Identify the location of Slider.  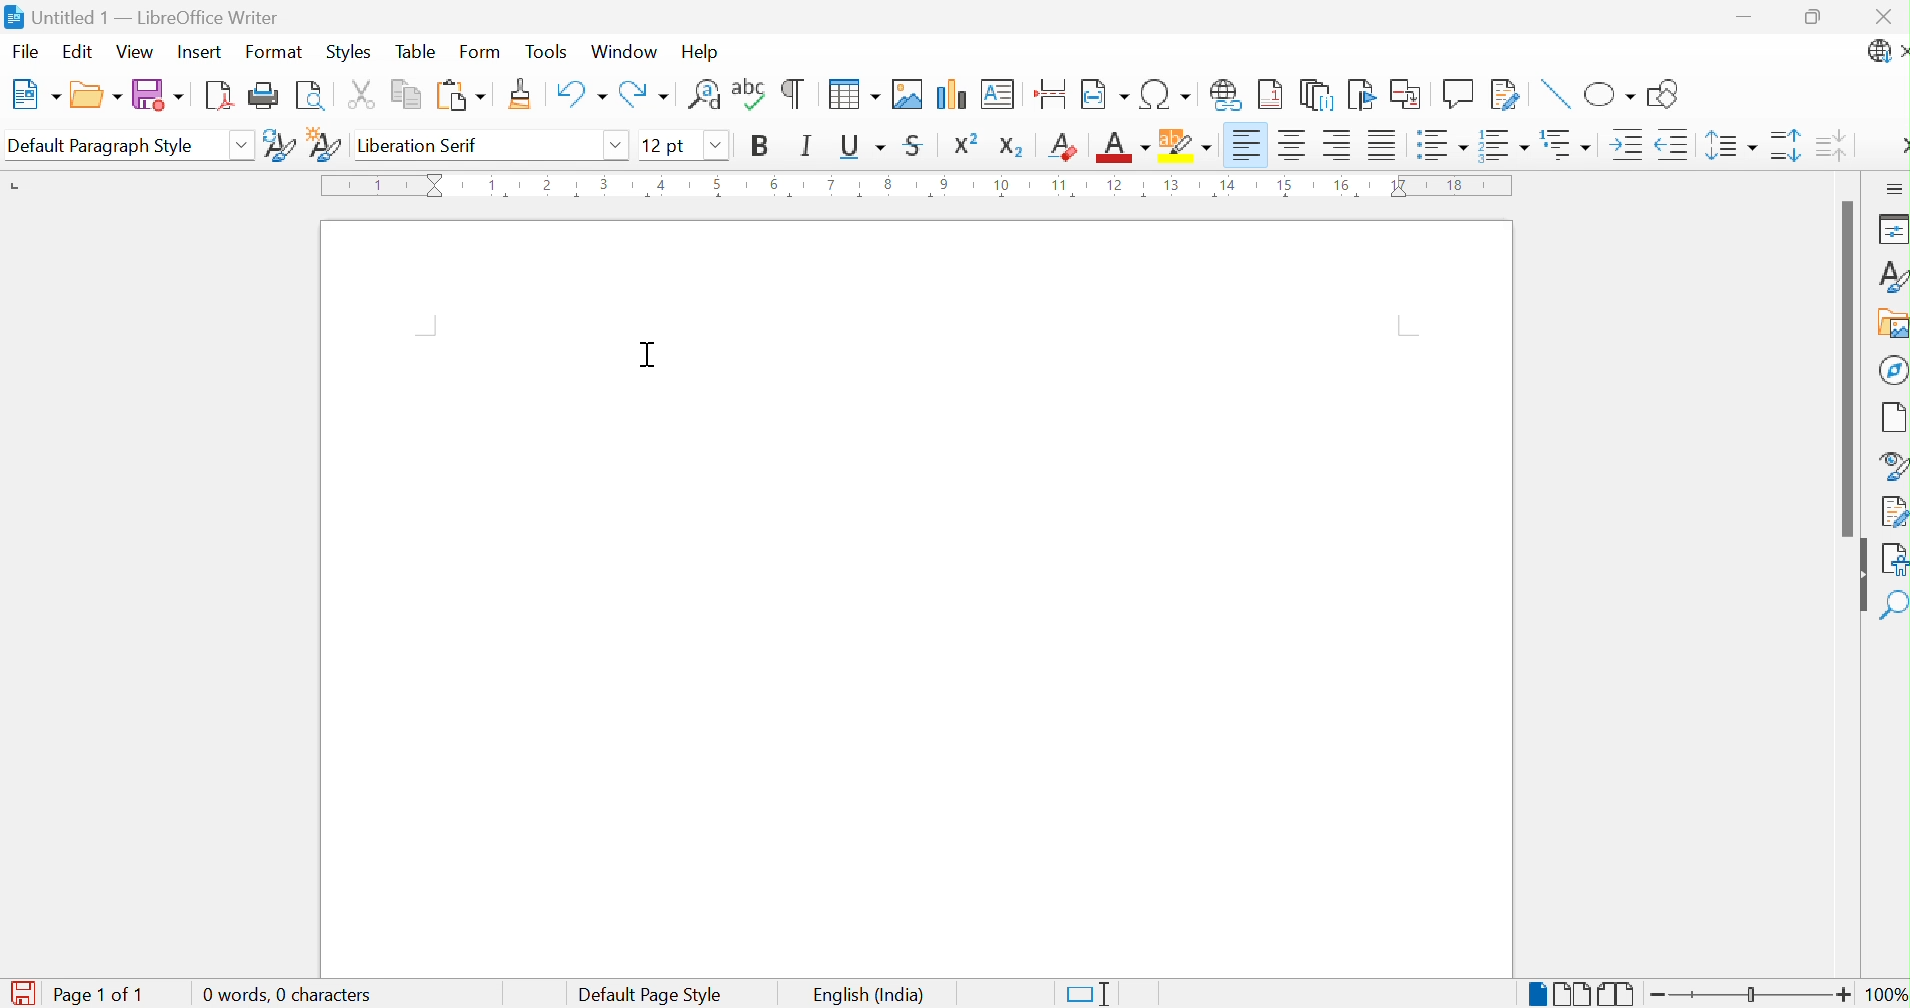
(1751, 995).